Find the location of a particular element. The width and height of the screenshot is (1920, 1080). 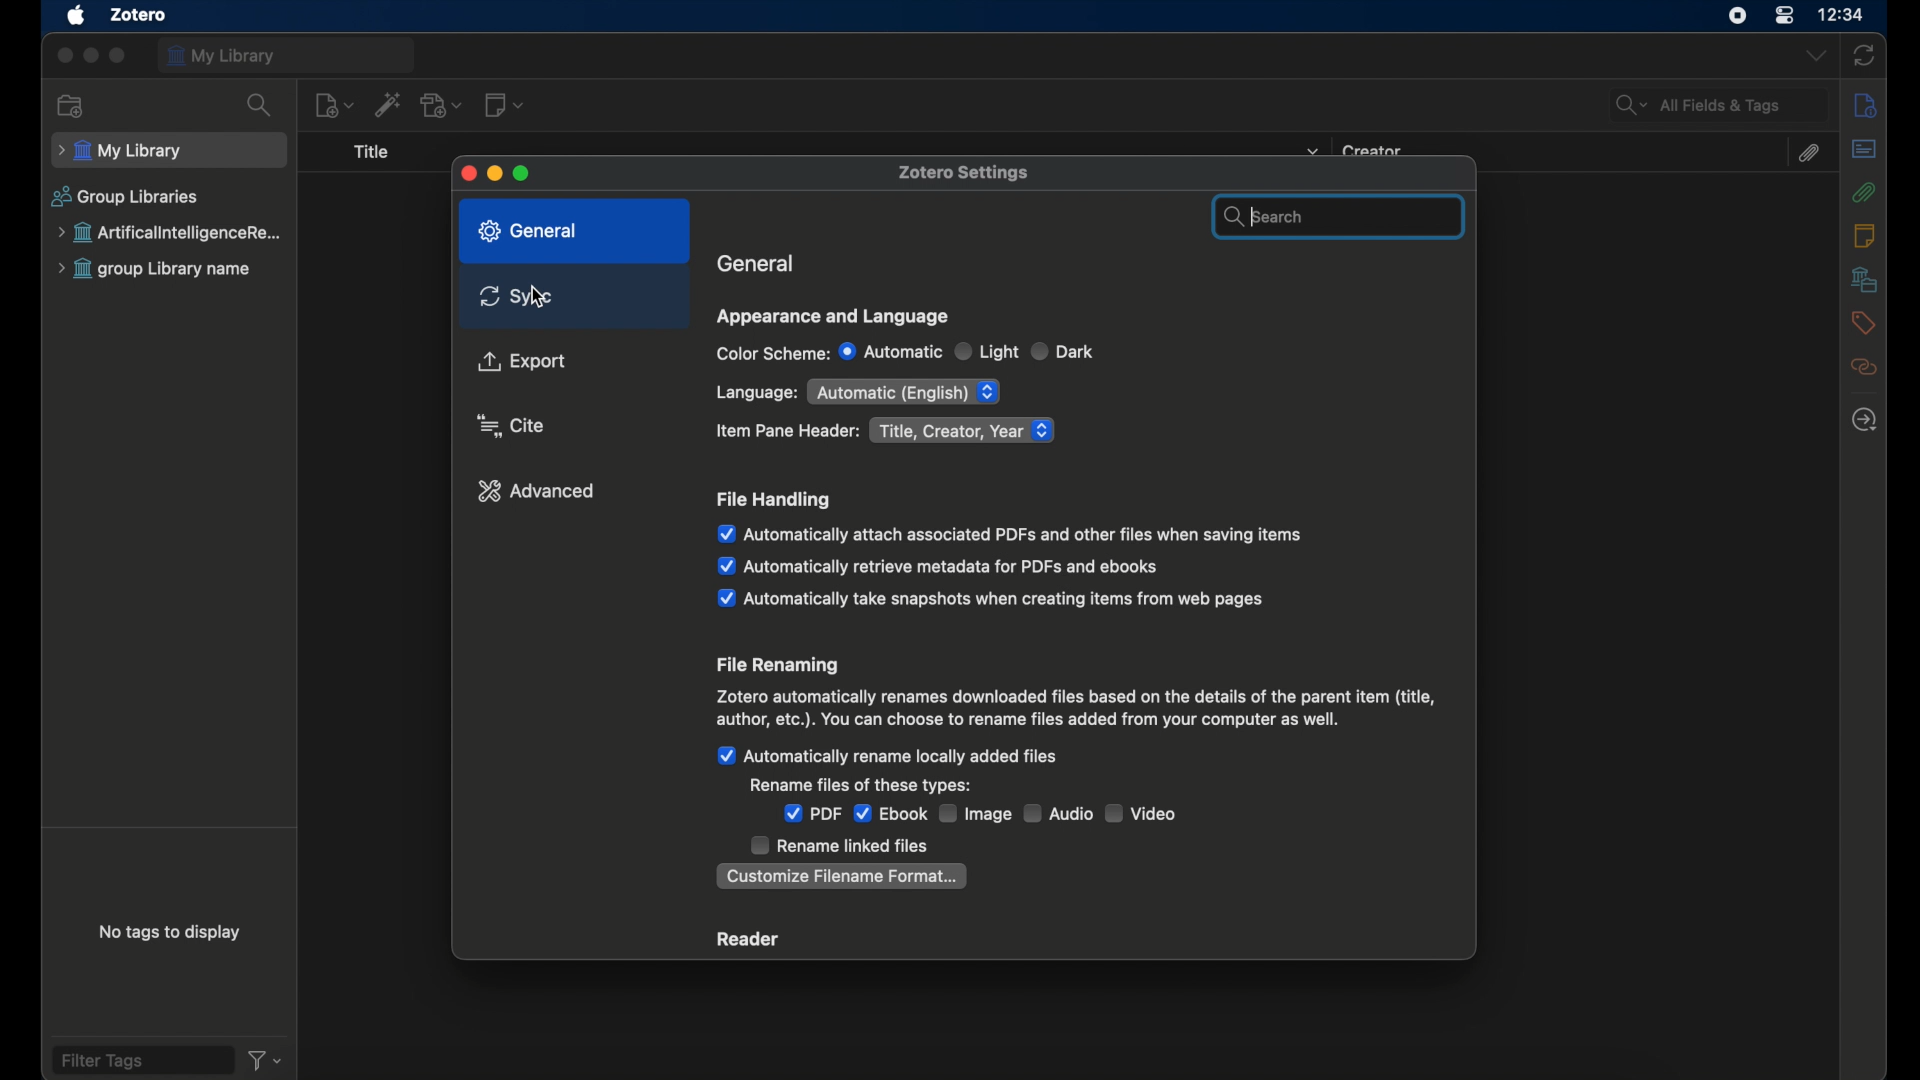

dropdown is located at coordinates (1813, 57).